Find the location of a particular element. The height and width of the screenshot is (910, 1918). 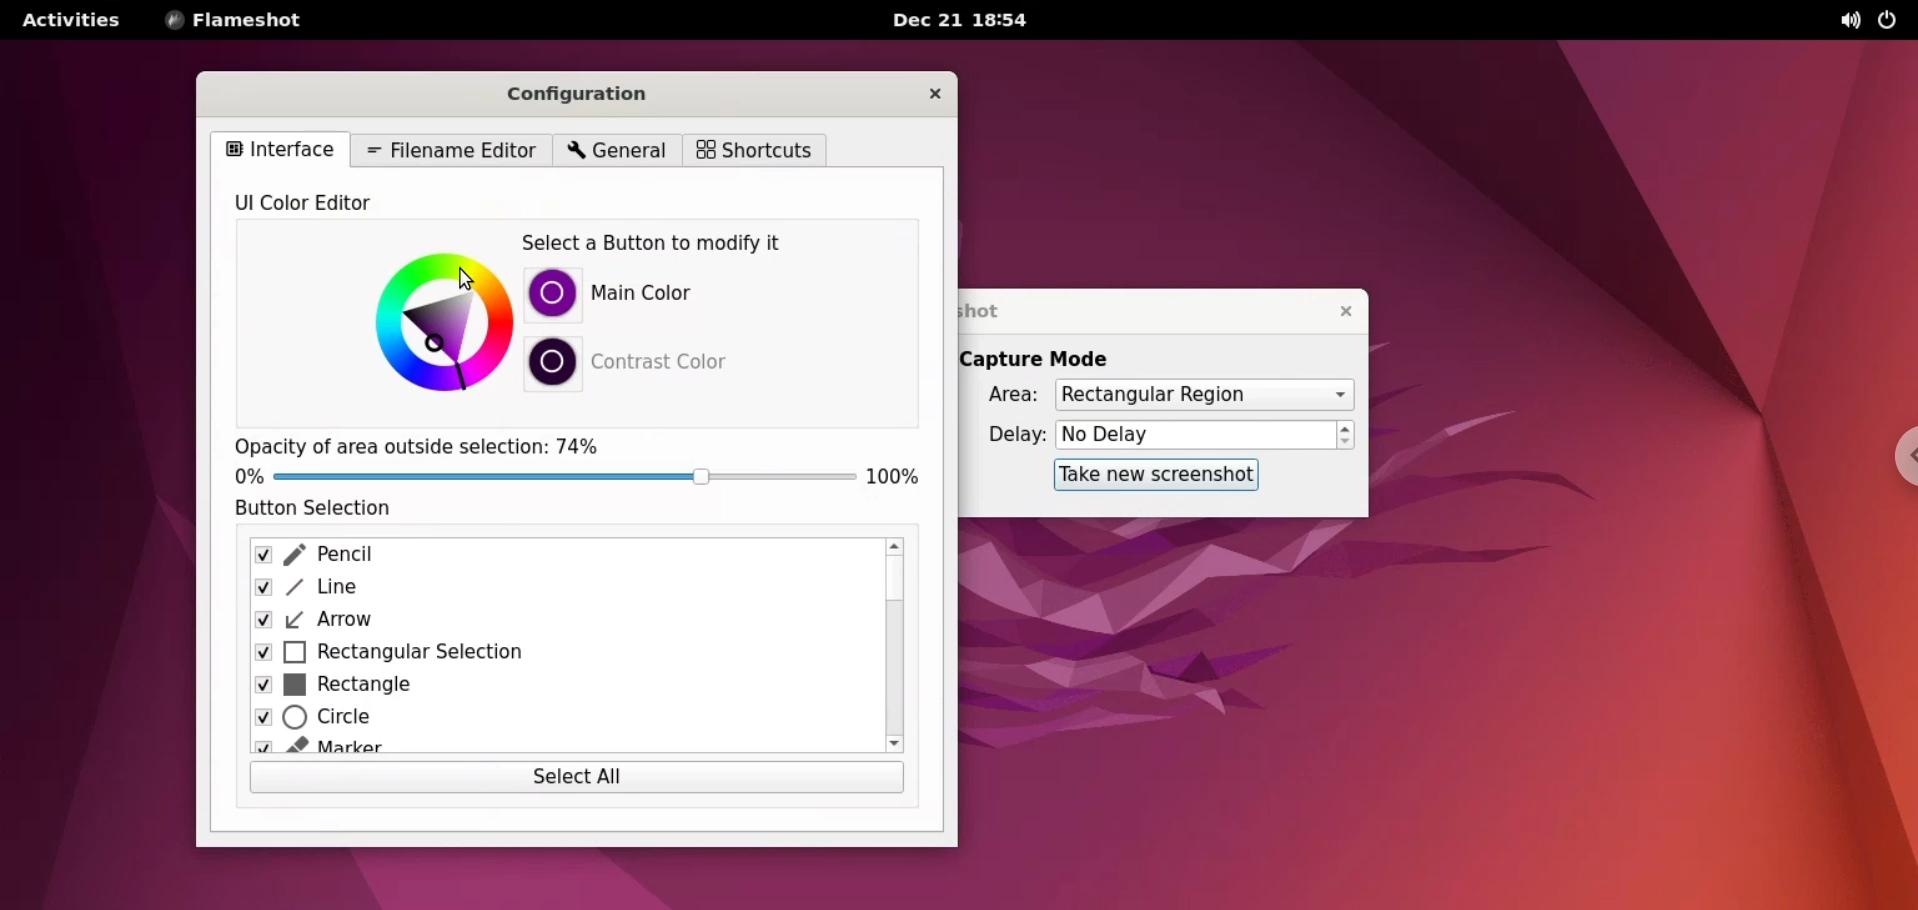

take new screenshot is located at coordinates (1153, 475).